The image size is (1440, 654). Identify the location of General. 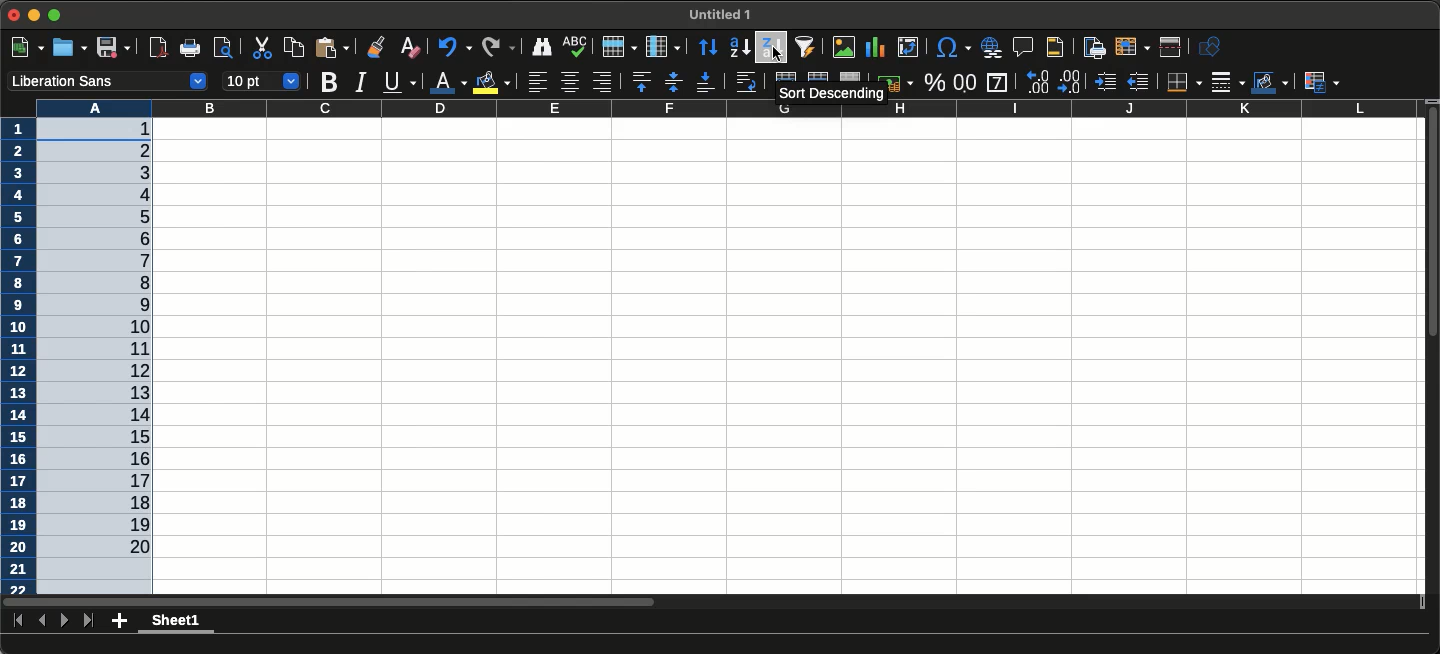
(997, 82).